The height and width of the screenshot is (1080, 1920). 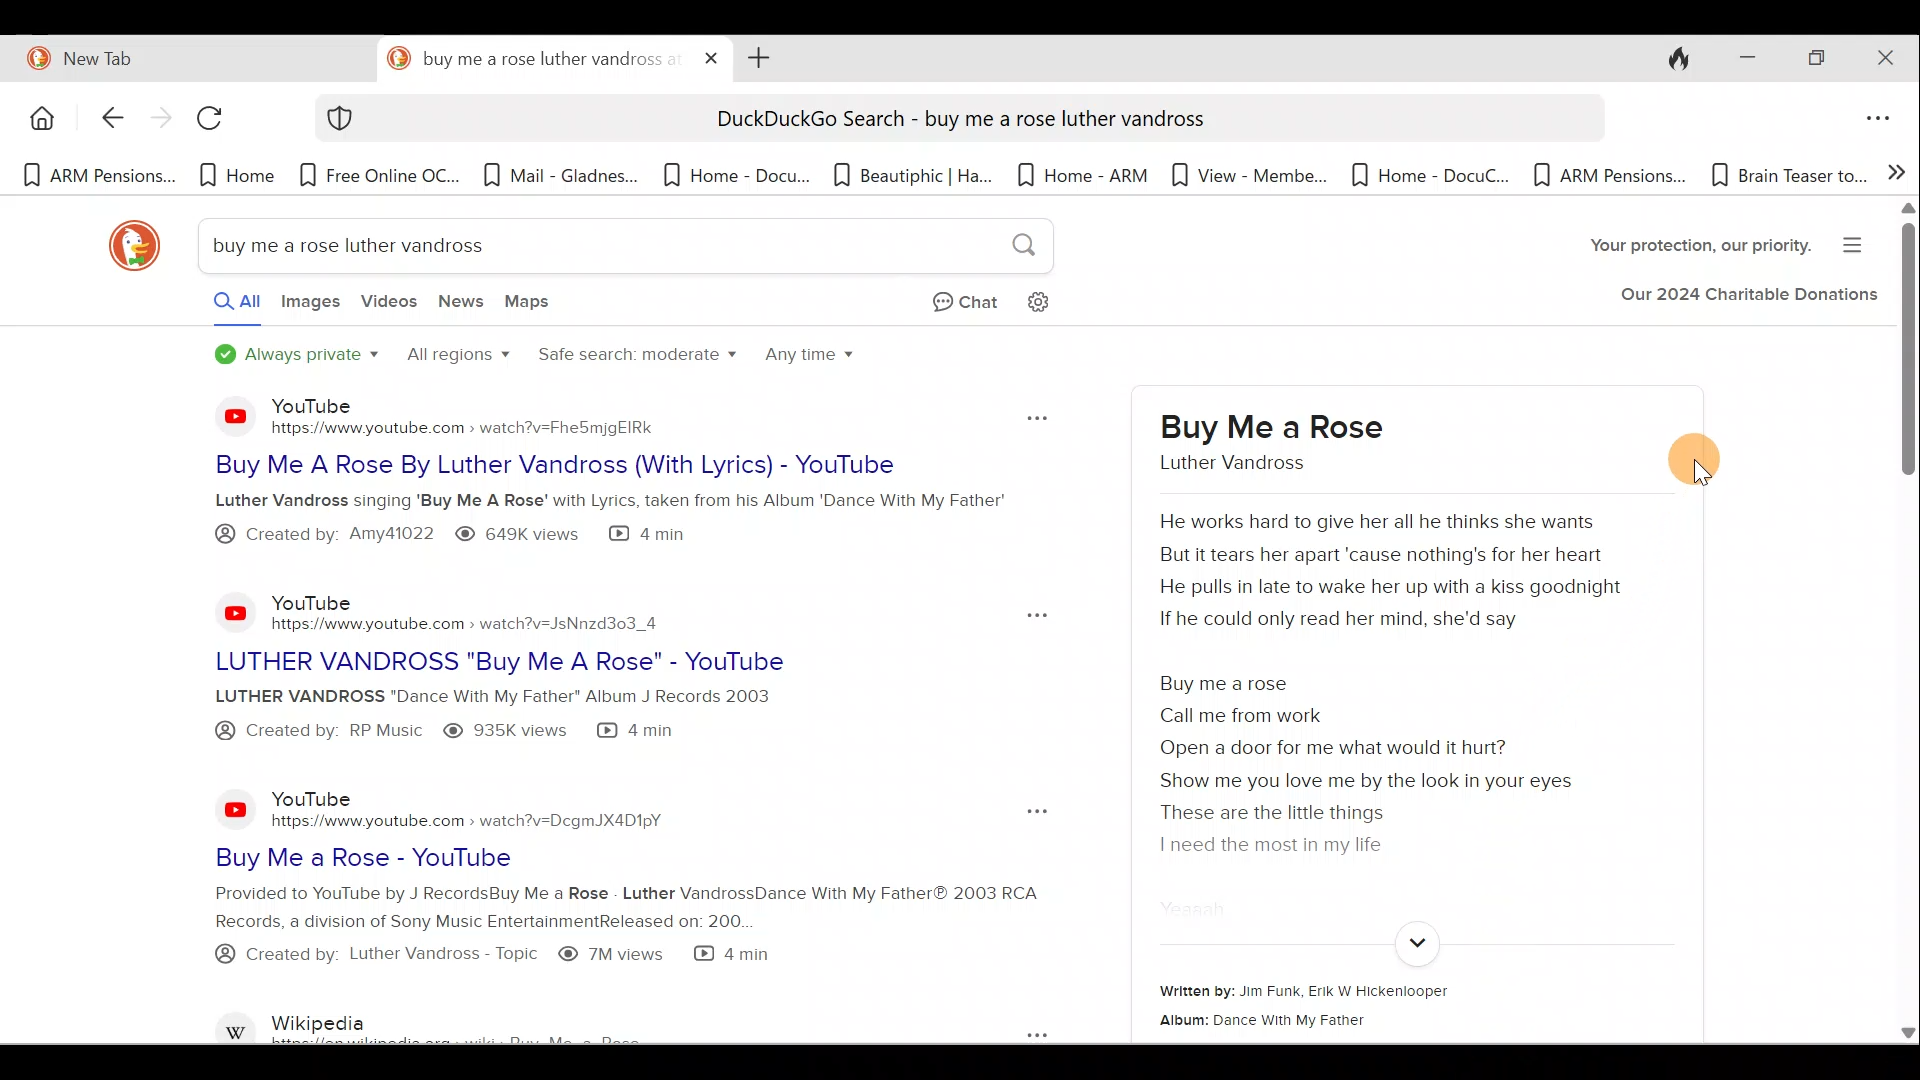 I want to click on Safe search: moderate, so click(x=633, y=363).